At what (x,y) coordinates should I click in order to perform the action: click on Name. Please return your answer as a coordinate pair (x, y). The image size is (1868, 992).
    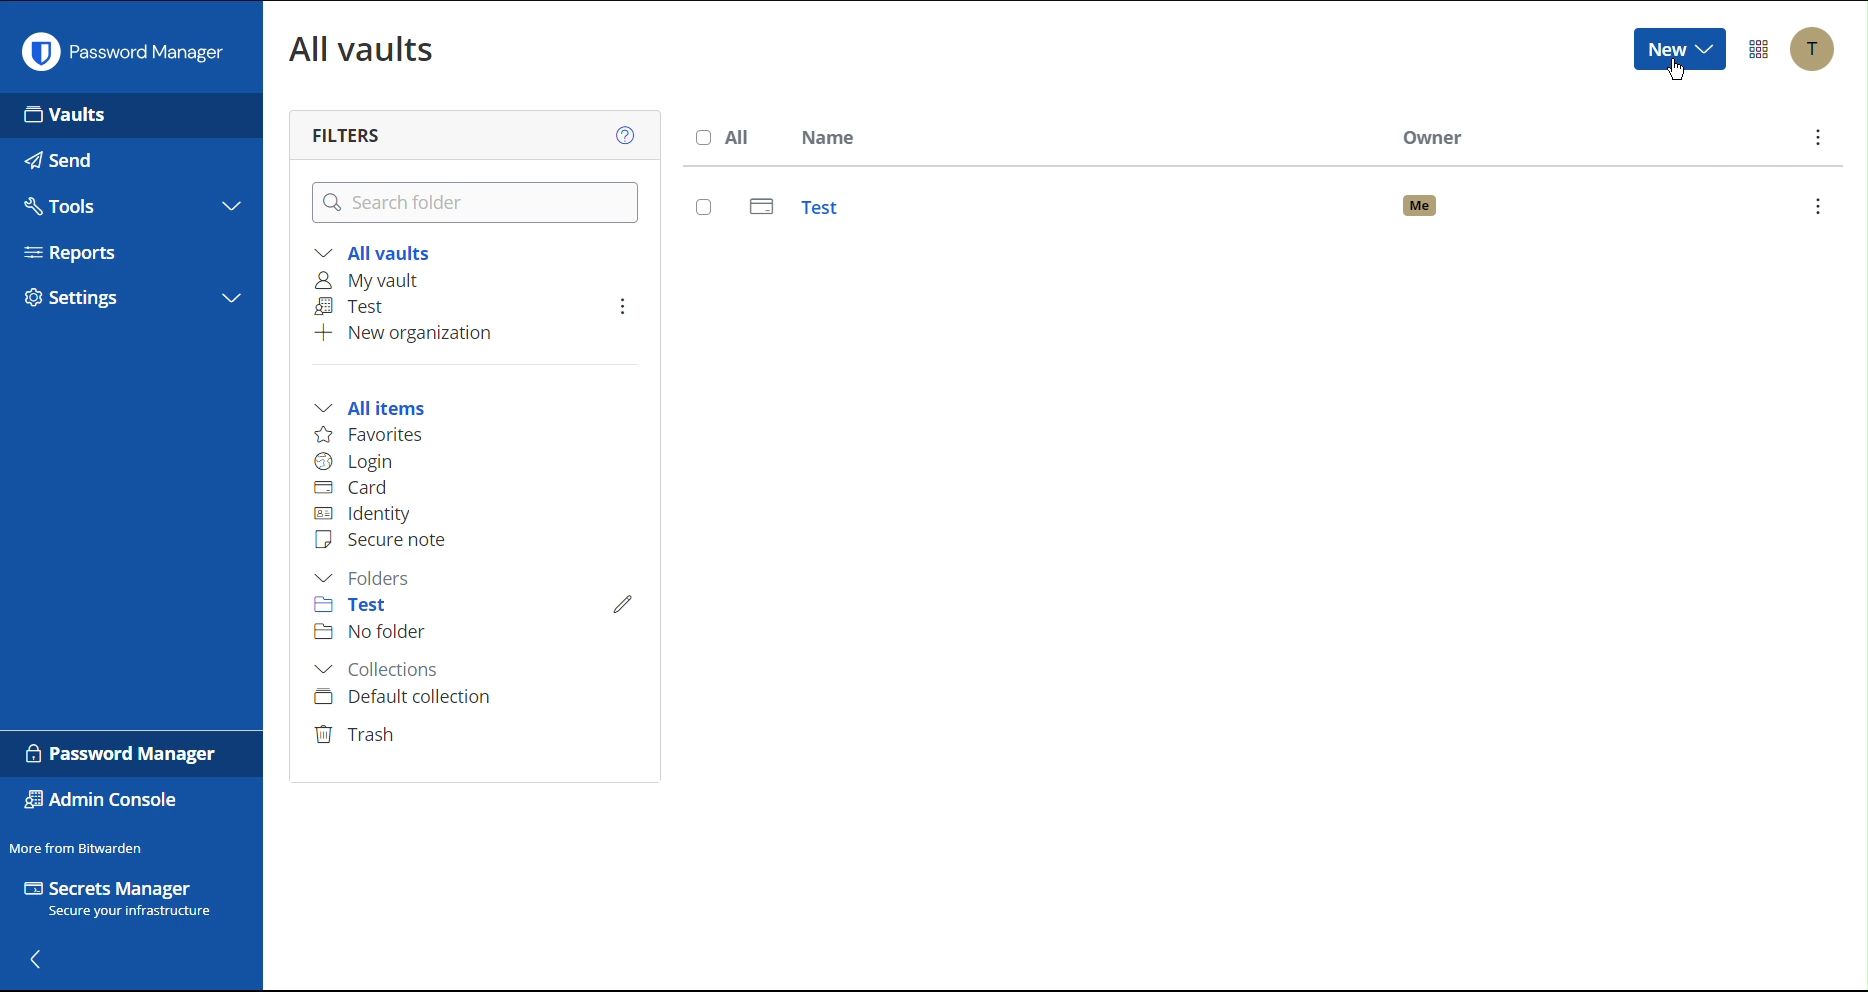
    Looking at the image, I should click on (827, 140).